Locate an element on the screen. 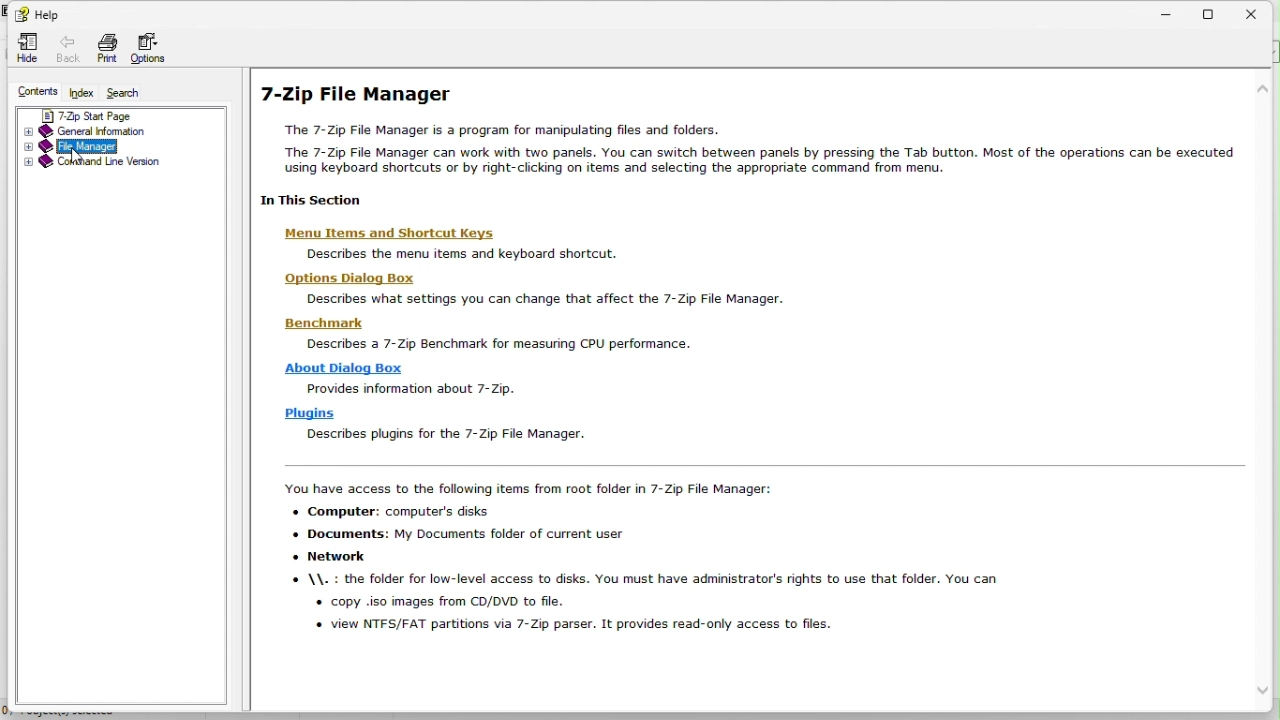 Image resolution: width=1280 pixels, height=720 pixels. General information is located at coordinates (111, 129).